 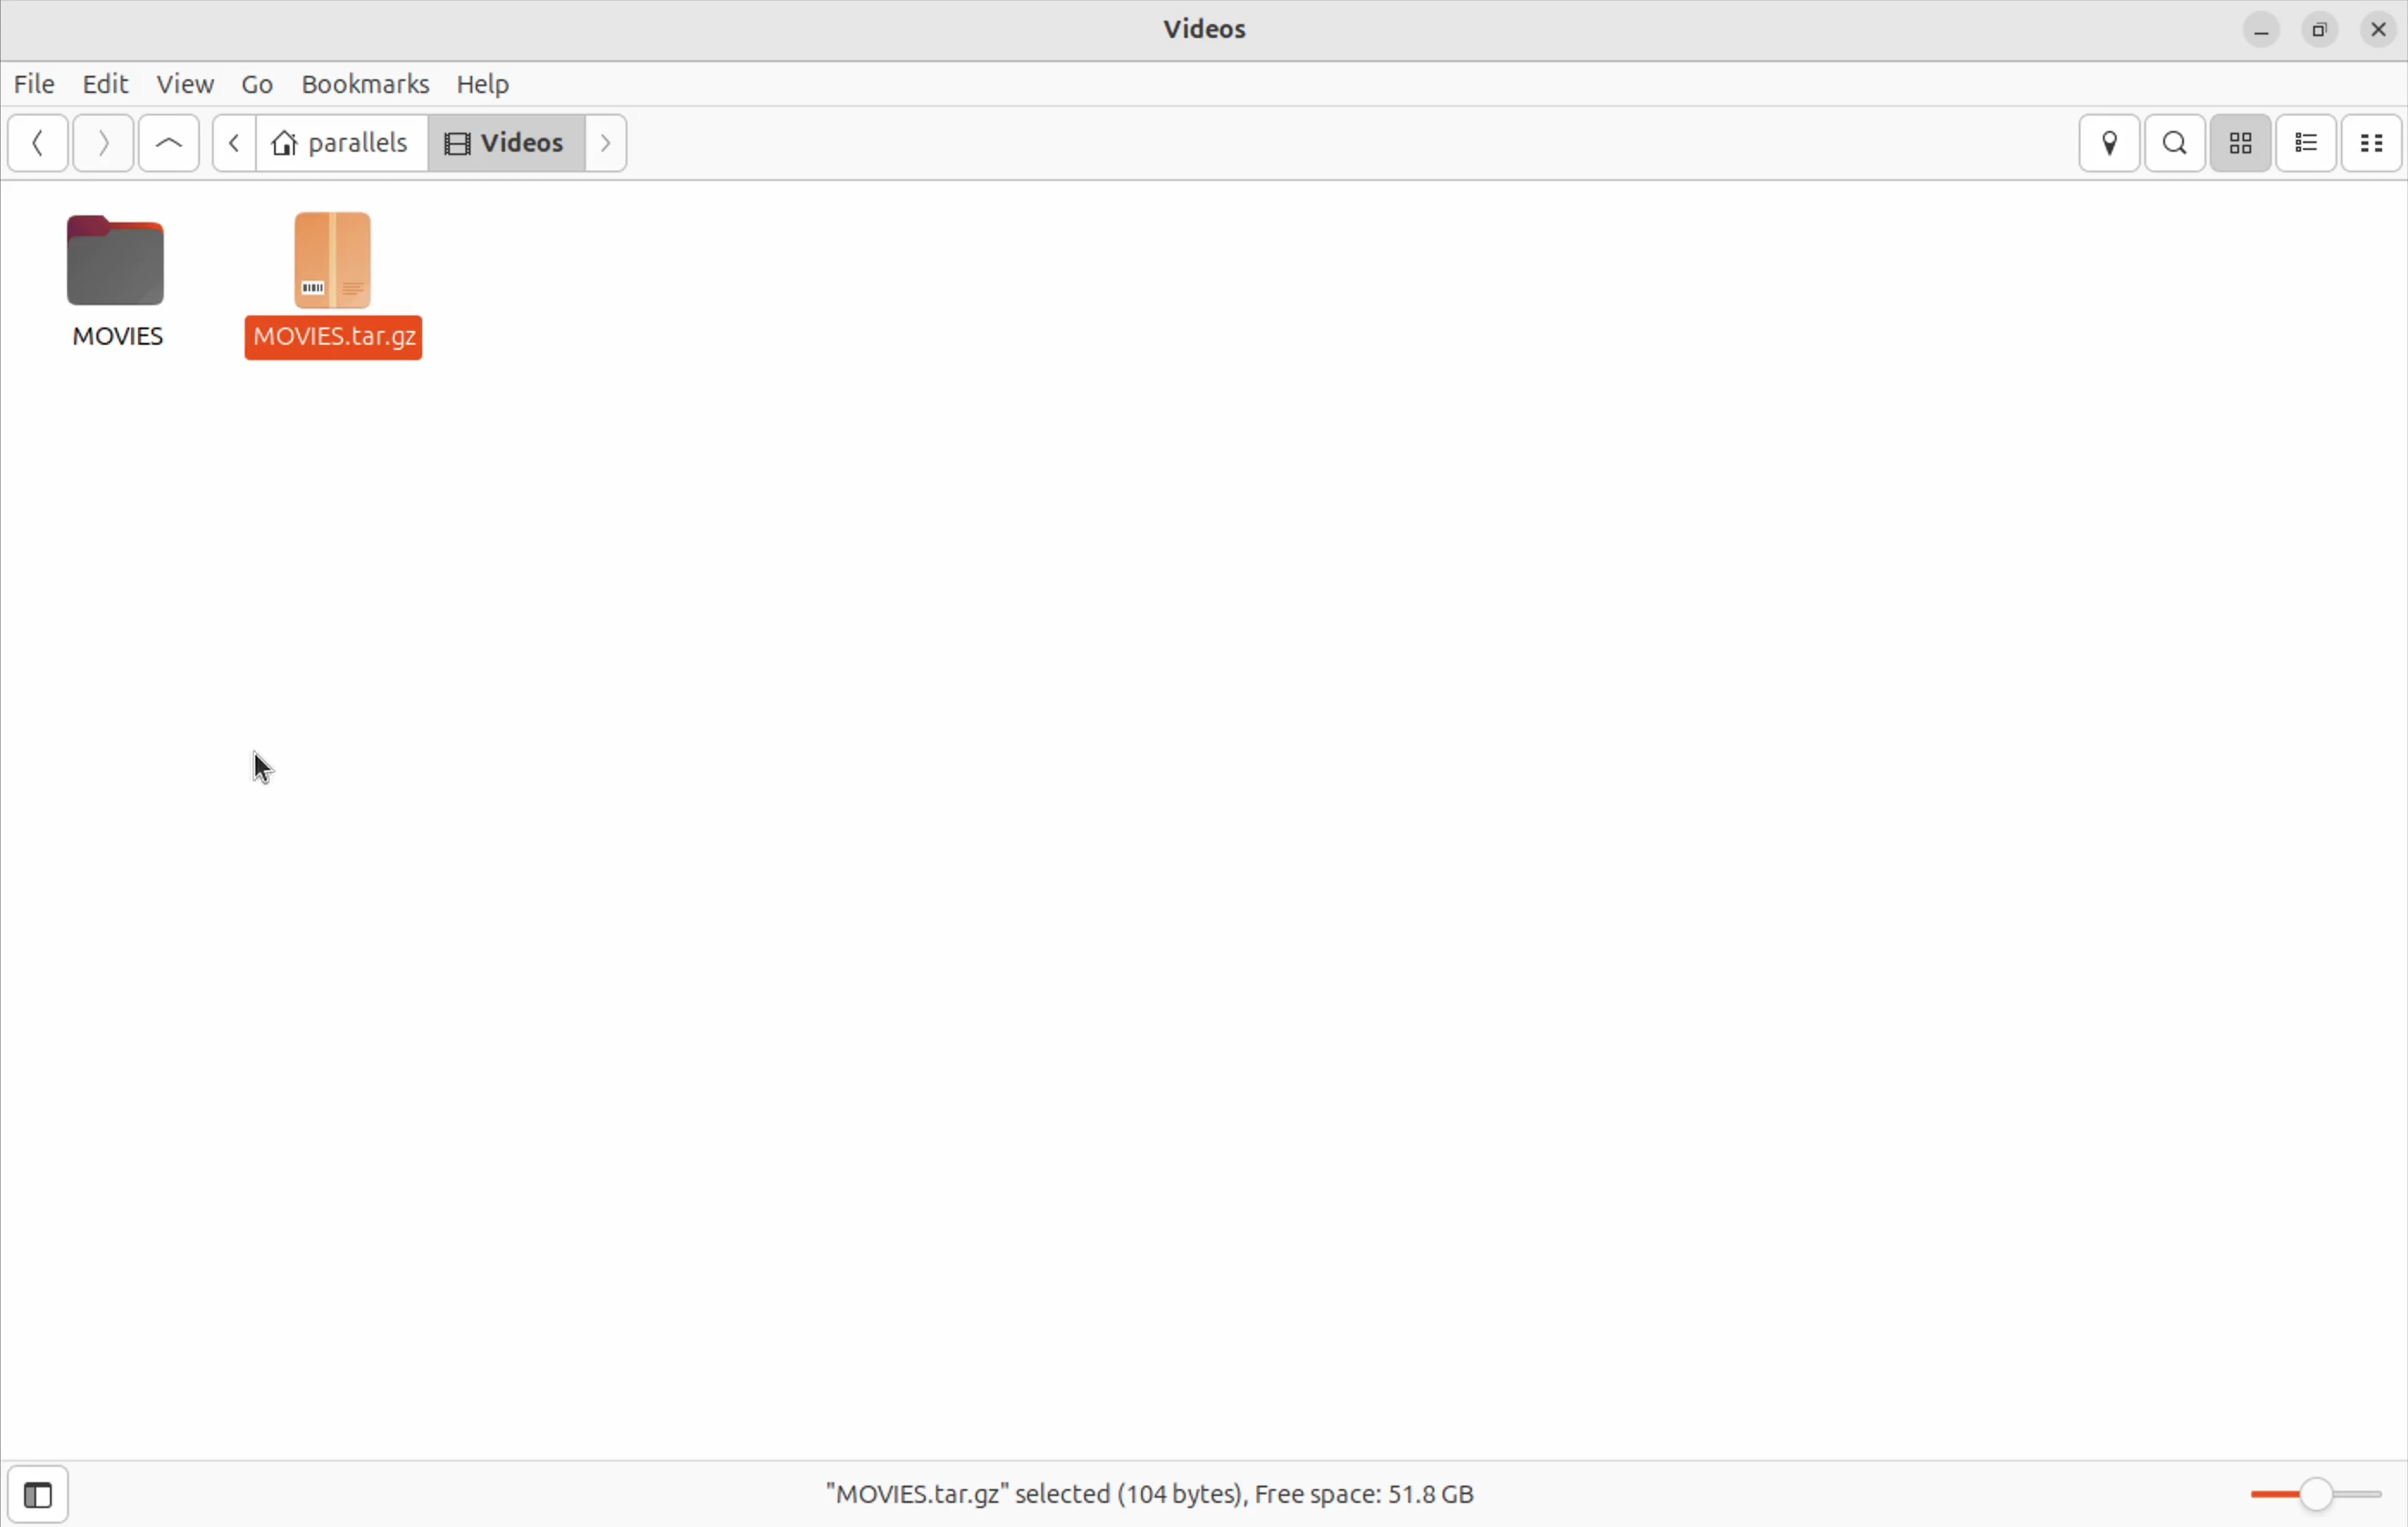 What do you see at coordinates (339, 287) in the screenshot?
I see `zip file` at bounding box center [339, 287].